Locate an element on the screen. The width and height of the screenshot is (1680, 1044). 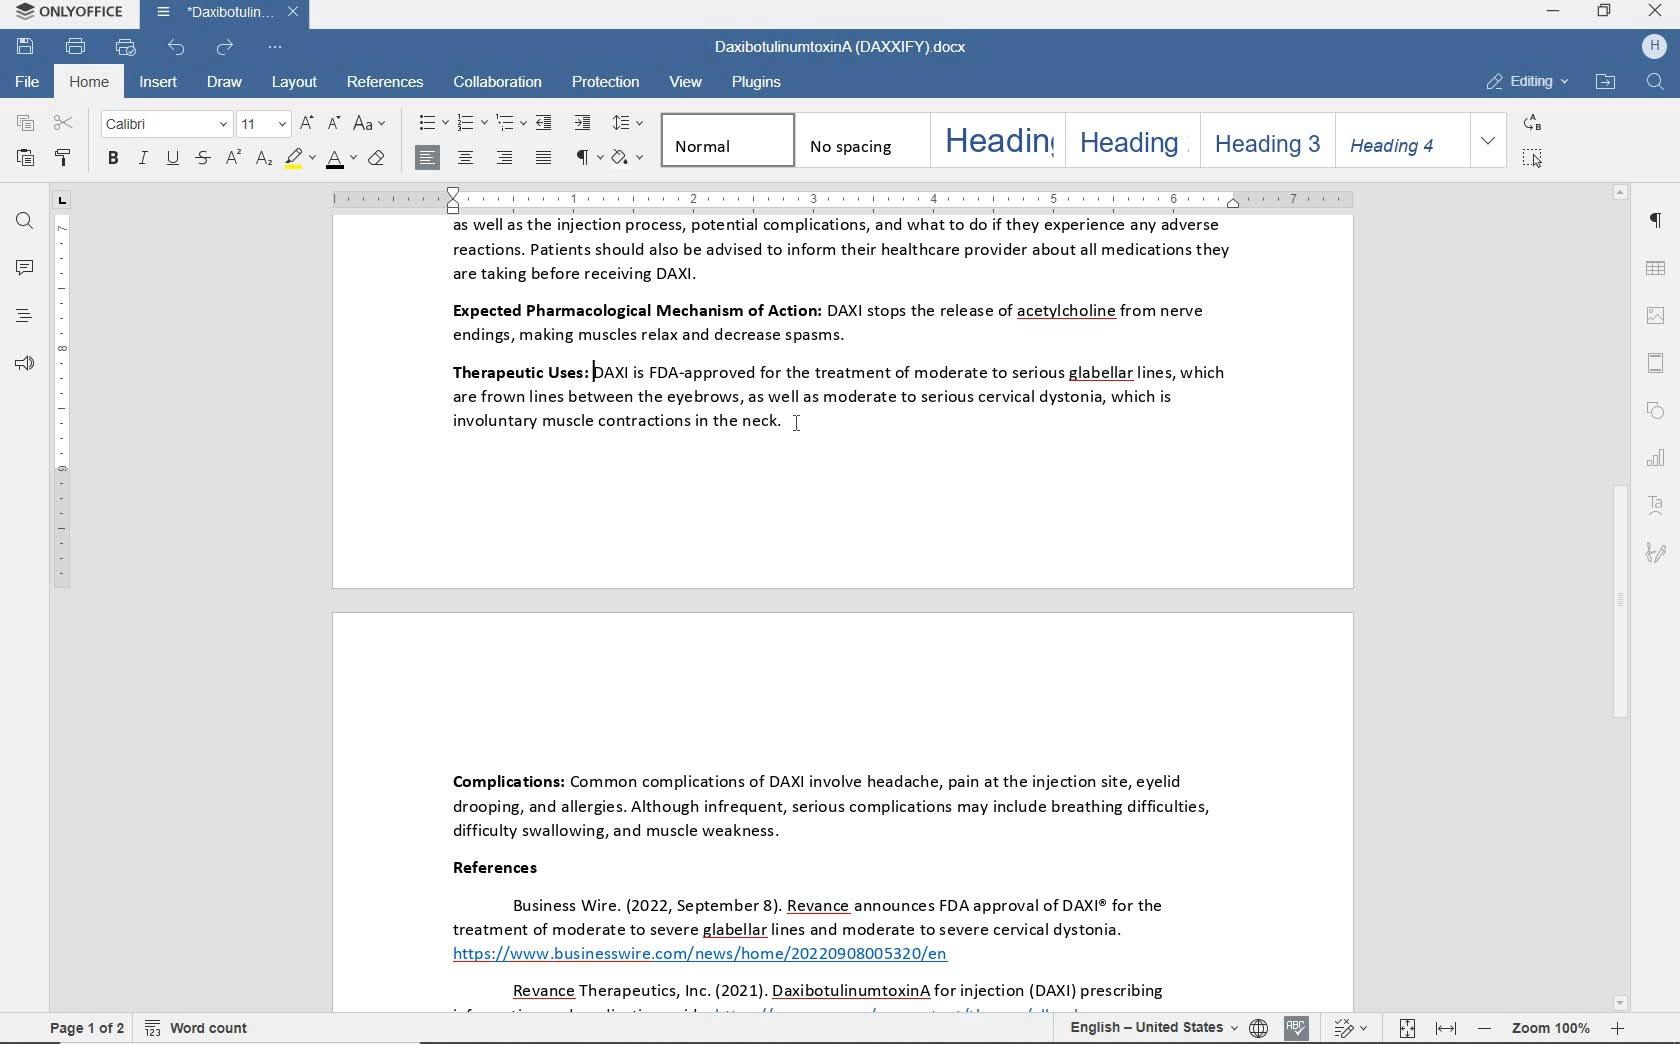
references is located at coordinates (388, 83).